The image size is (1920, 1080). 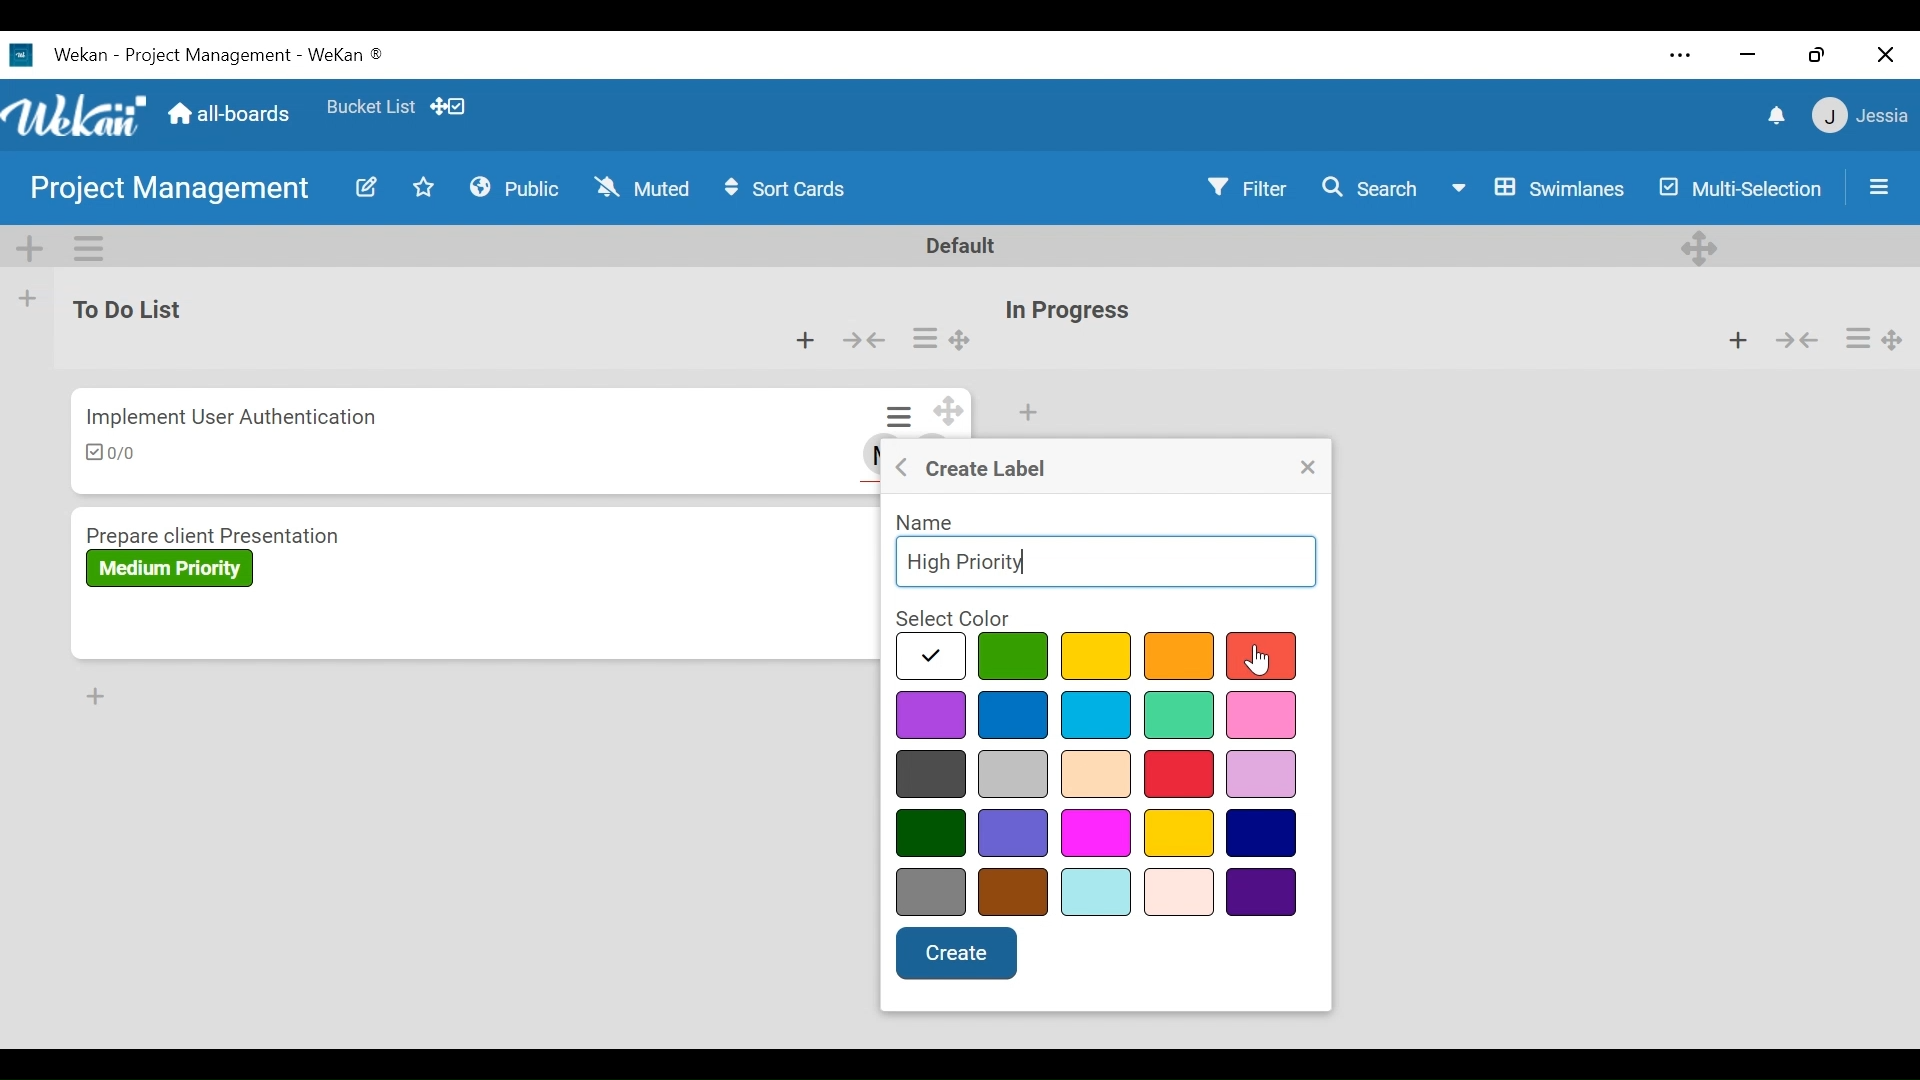 I want to click on Wekan Logo, so click(x=74, y=111).